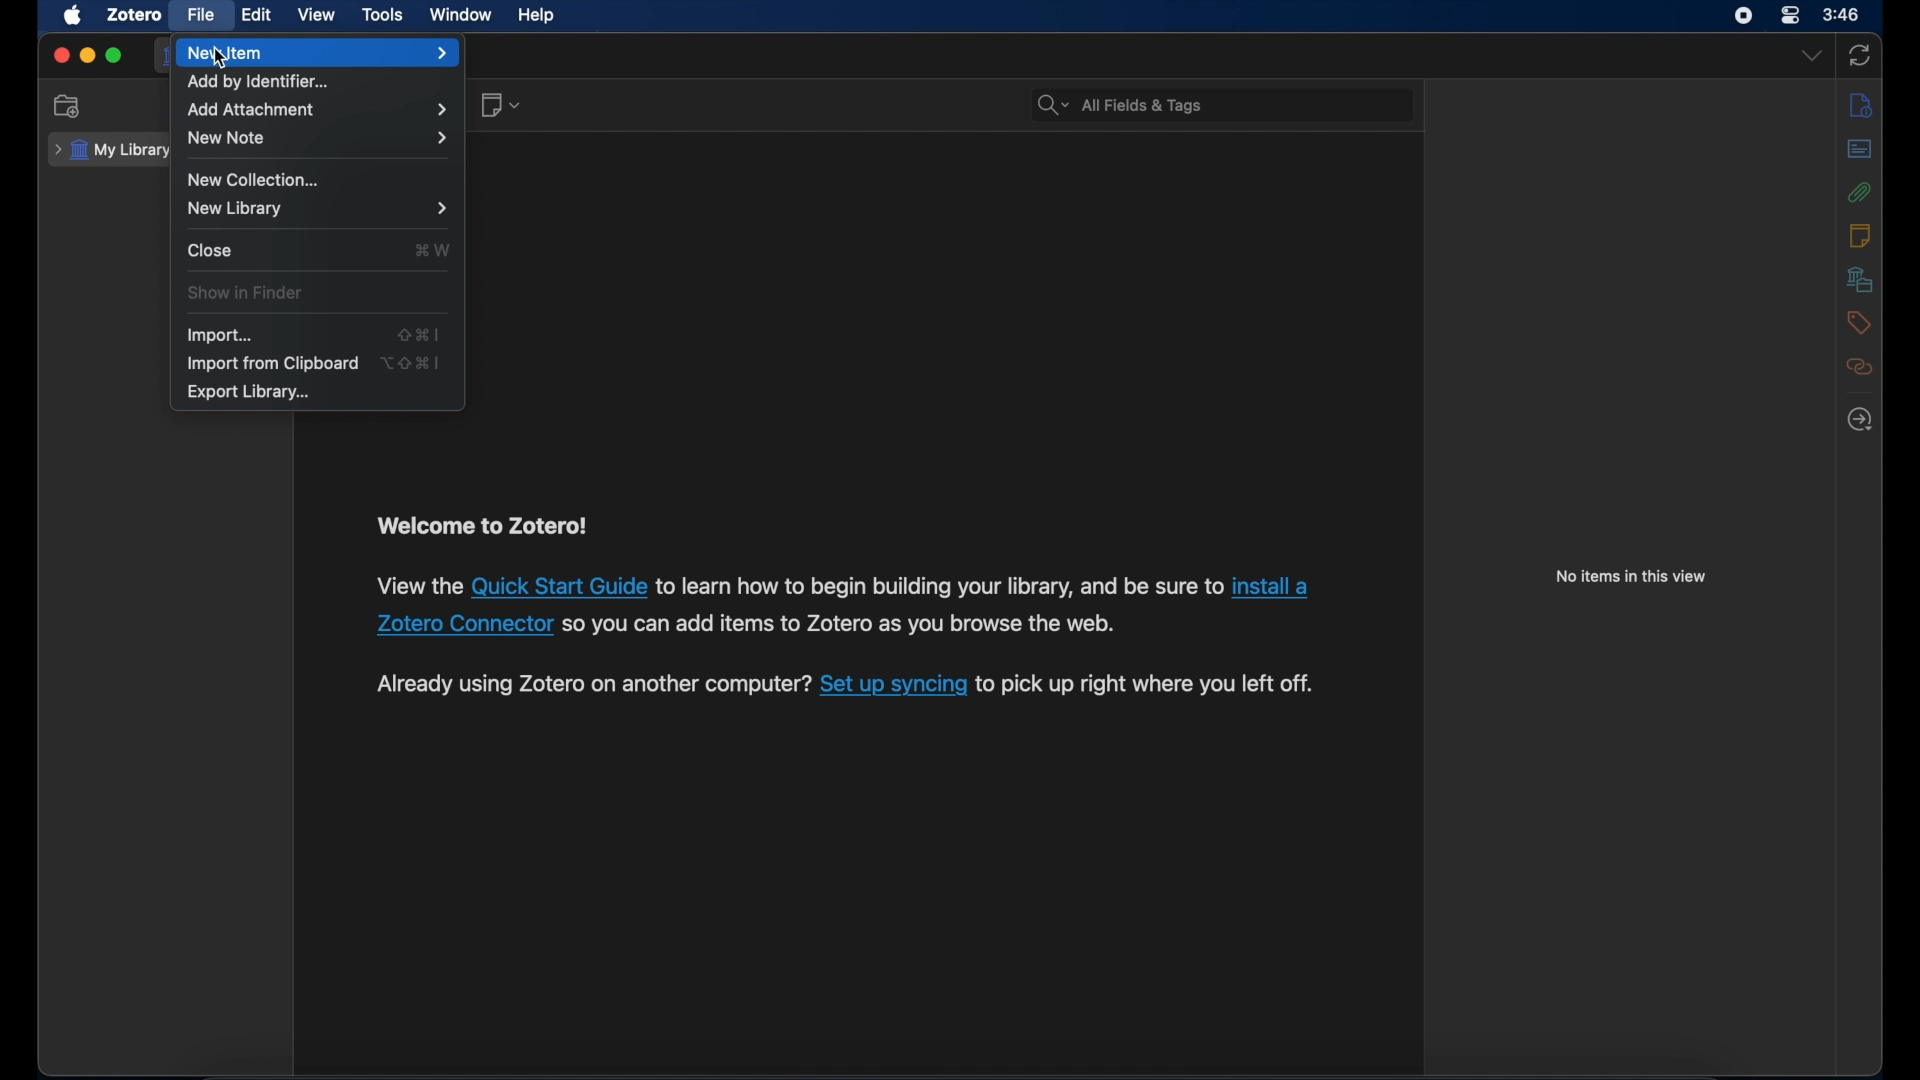 The width and height of the screenshot is (1920, 1080). Describe the element at coordinates (482, 526) in the screenshot. I see `welcome to zotero` at that location.